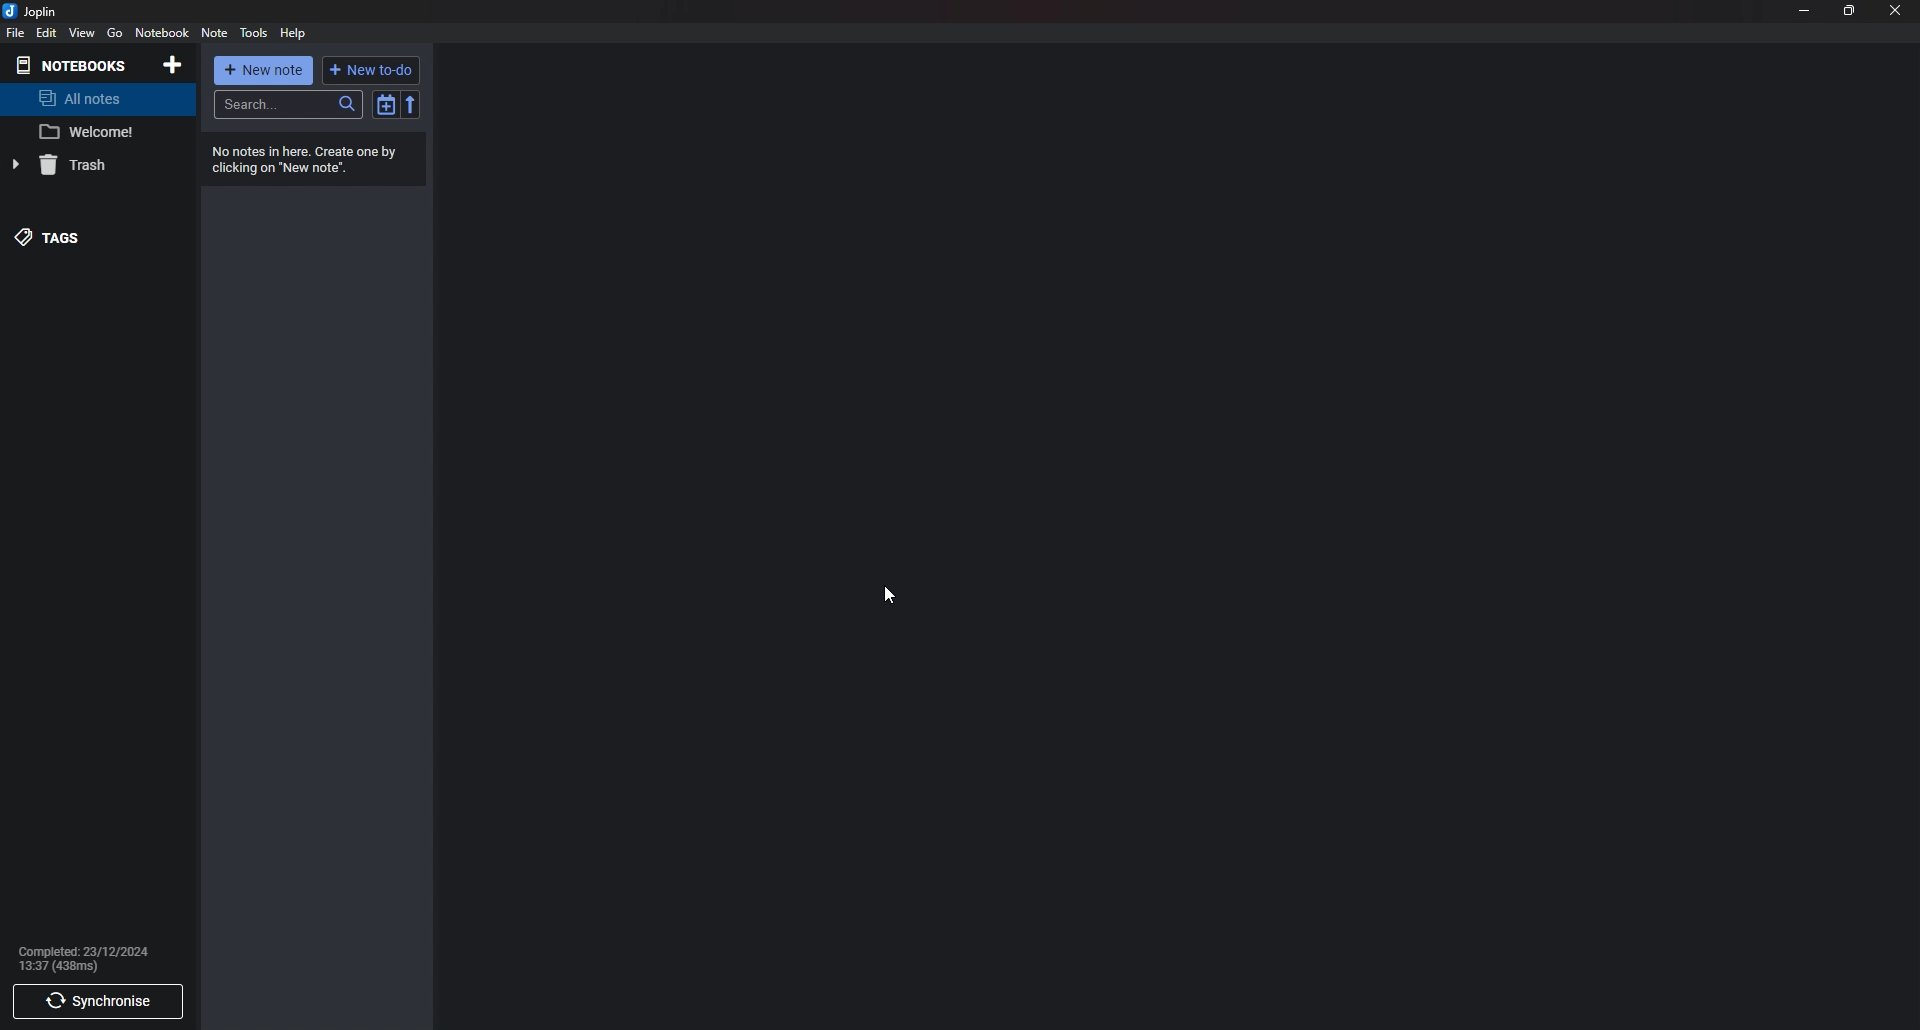 The width and height of the screenshot is (1920, 1030). What do you see at coordinates (315, 160) in the screenshot?
I see `No notes in here. Create one by
clicking on "New note”.` at bounding box center [315, 160].